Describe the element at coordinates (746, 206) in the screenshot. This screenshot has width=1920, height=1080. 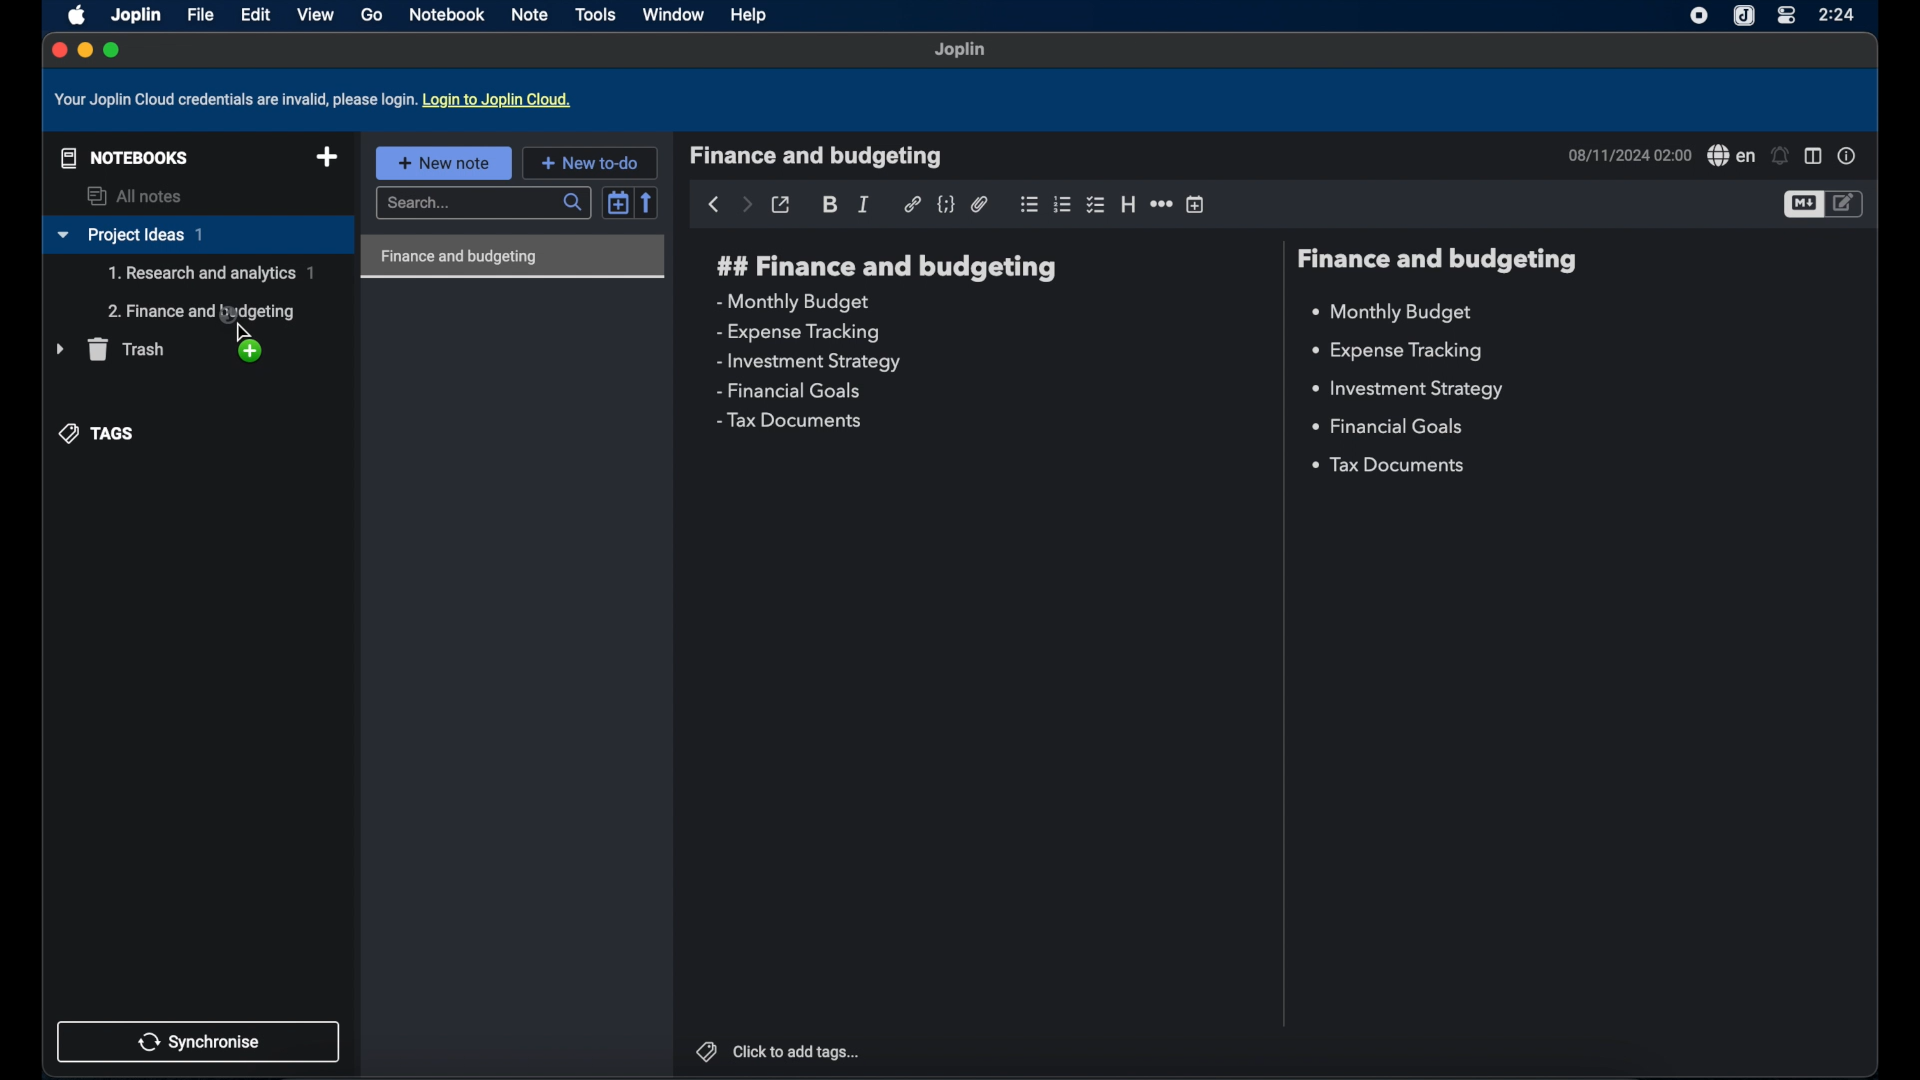
I see `forward` at that location.